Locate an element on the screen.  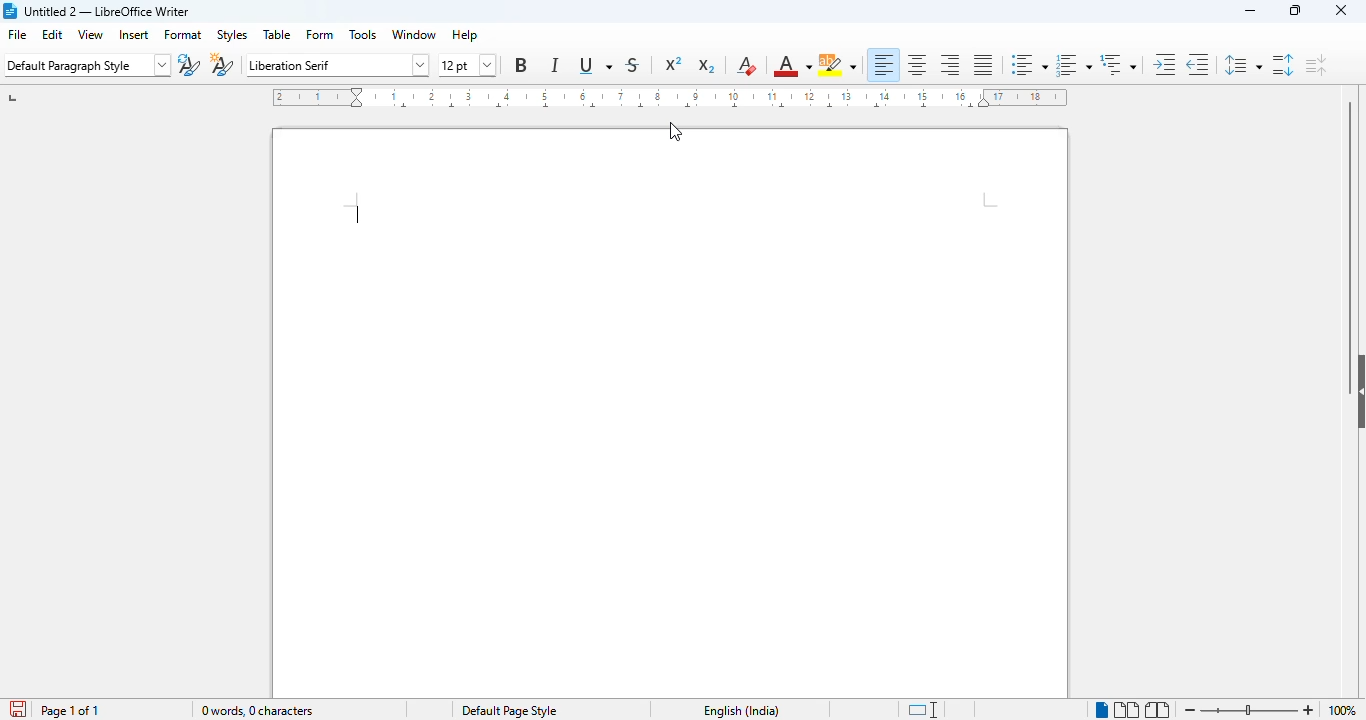
help is located at coordinates (465, 35).